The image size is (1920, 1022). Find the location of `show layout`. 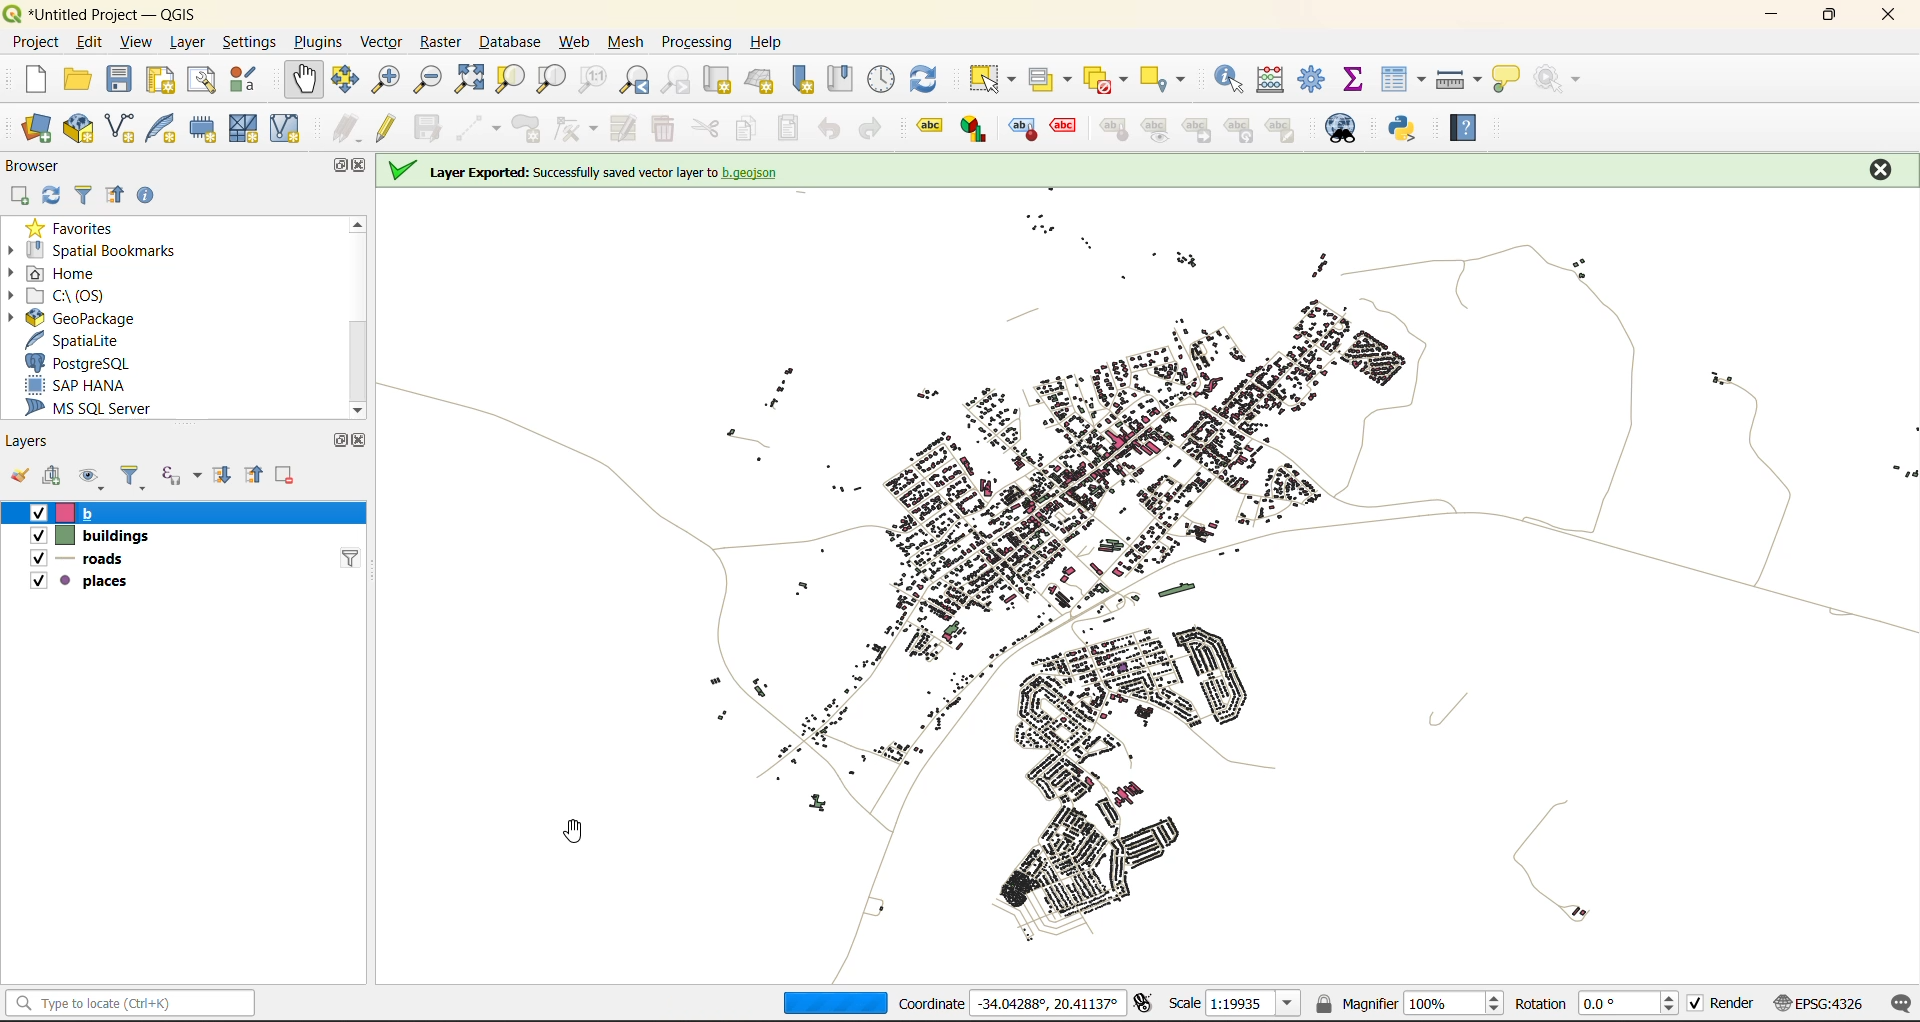

show layout is located at coordinates (203, 80).